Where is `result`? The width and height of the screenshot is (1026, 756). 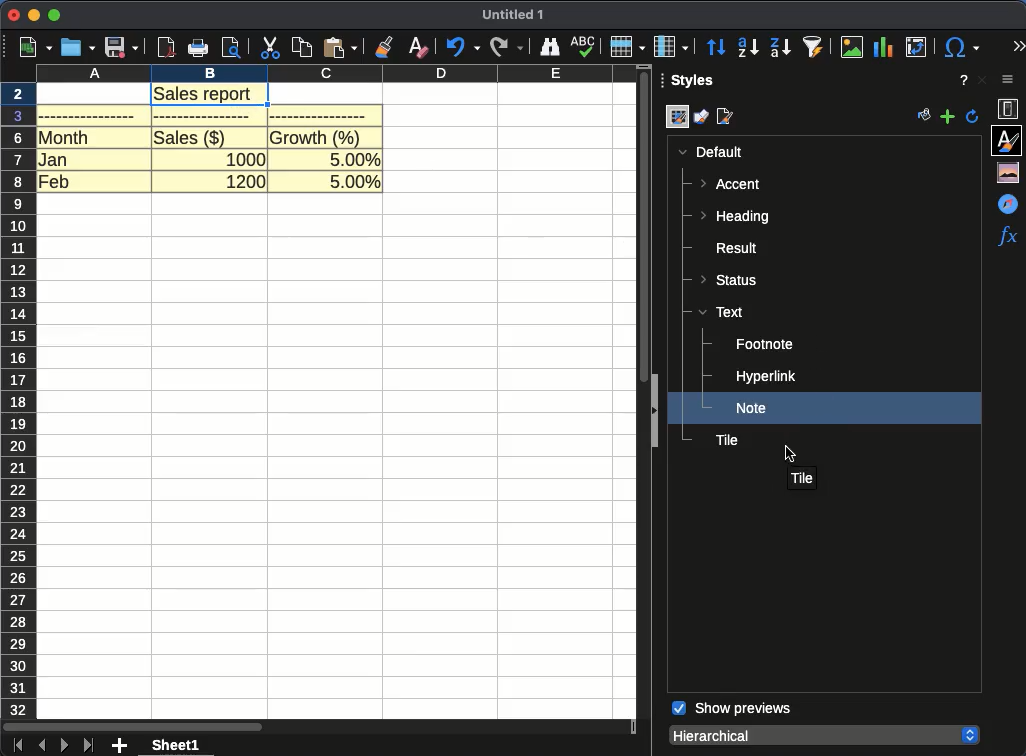
result is located at coordinates (730, 248).